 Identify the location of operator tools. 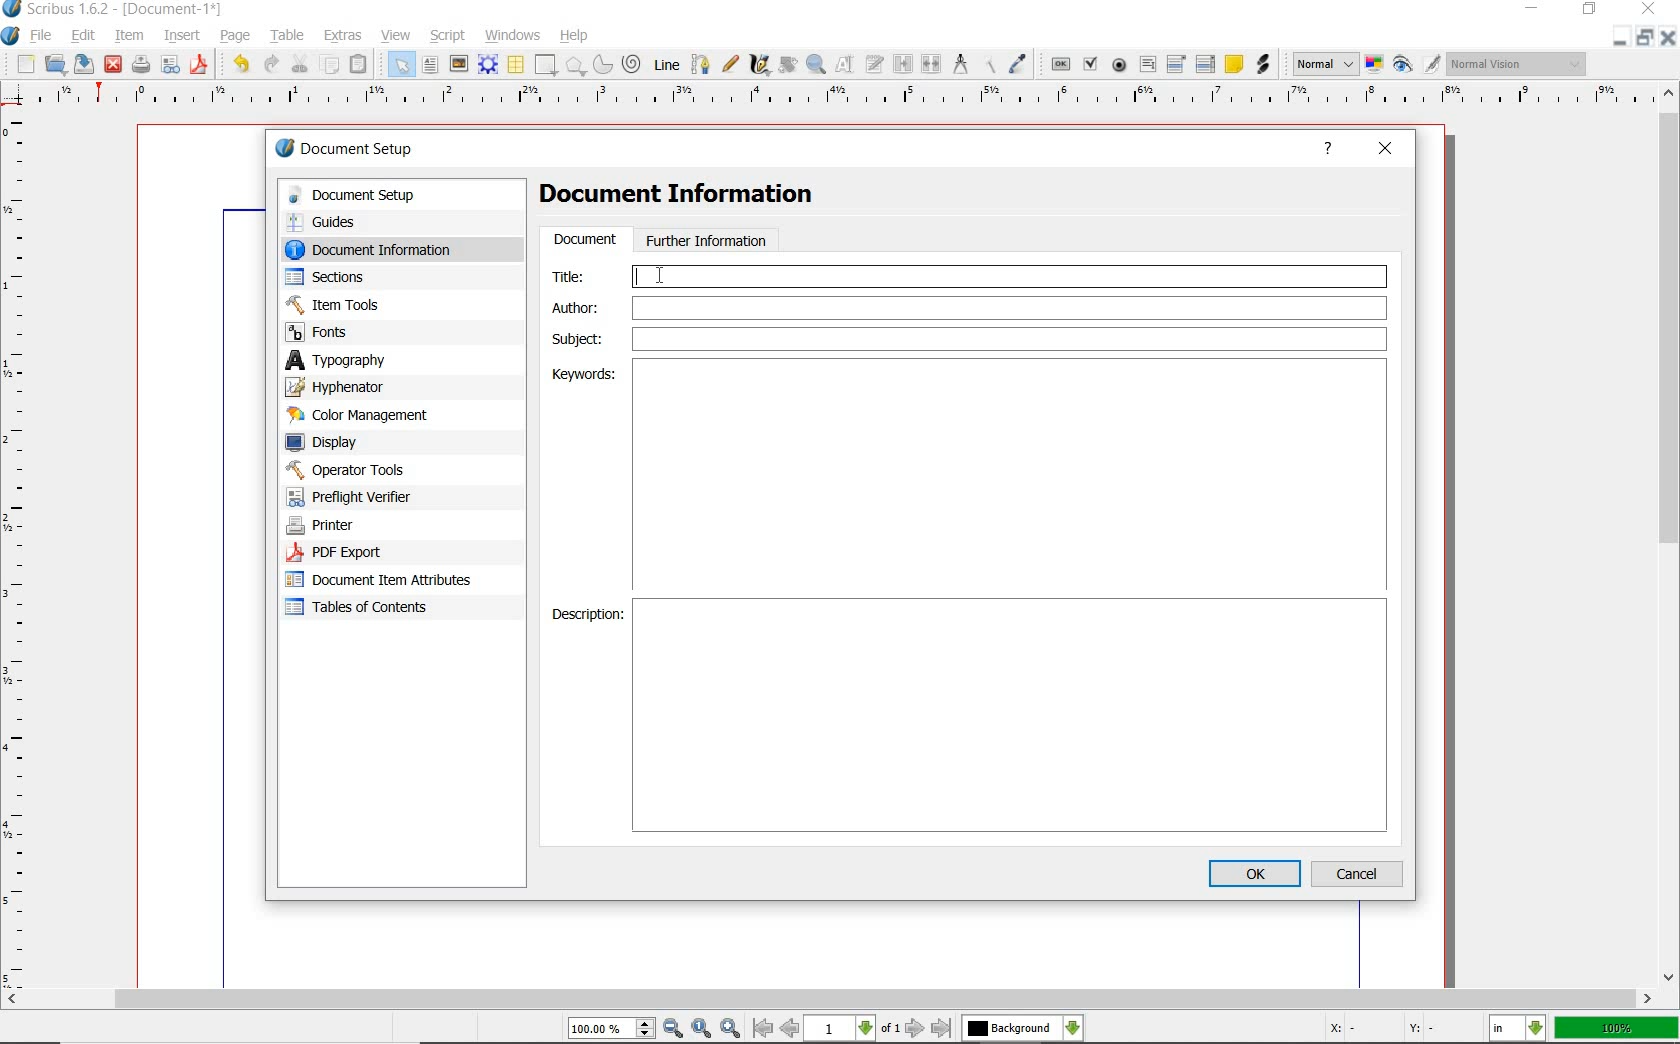
(373, 470).